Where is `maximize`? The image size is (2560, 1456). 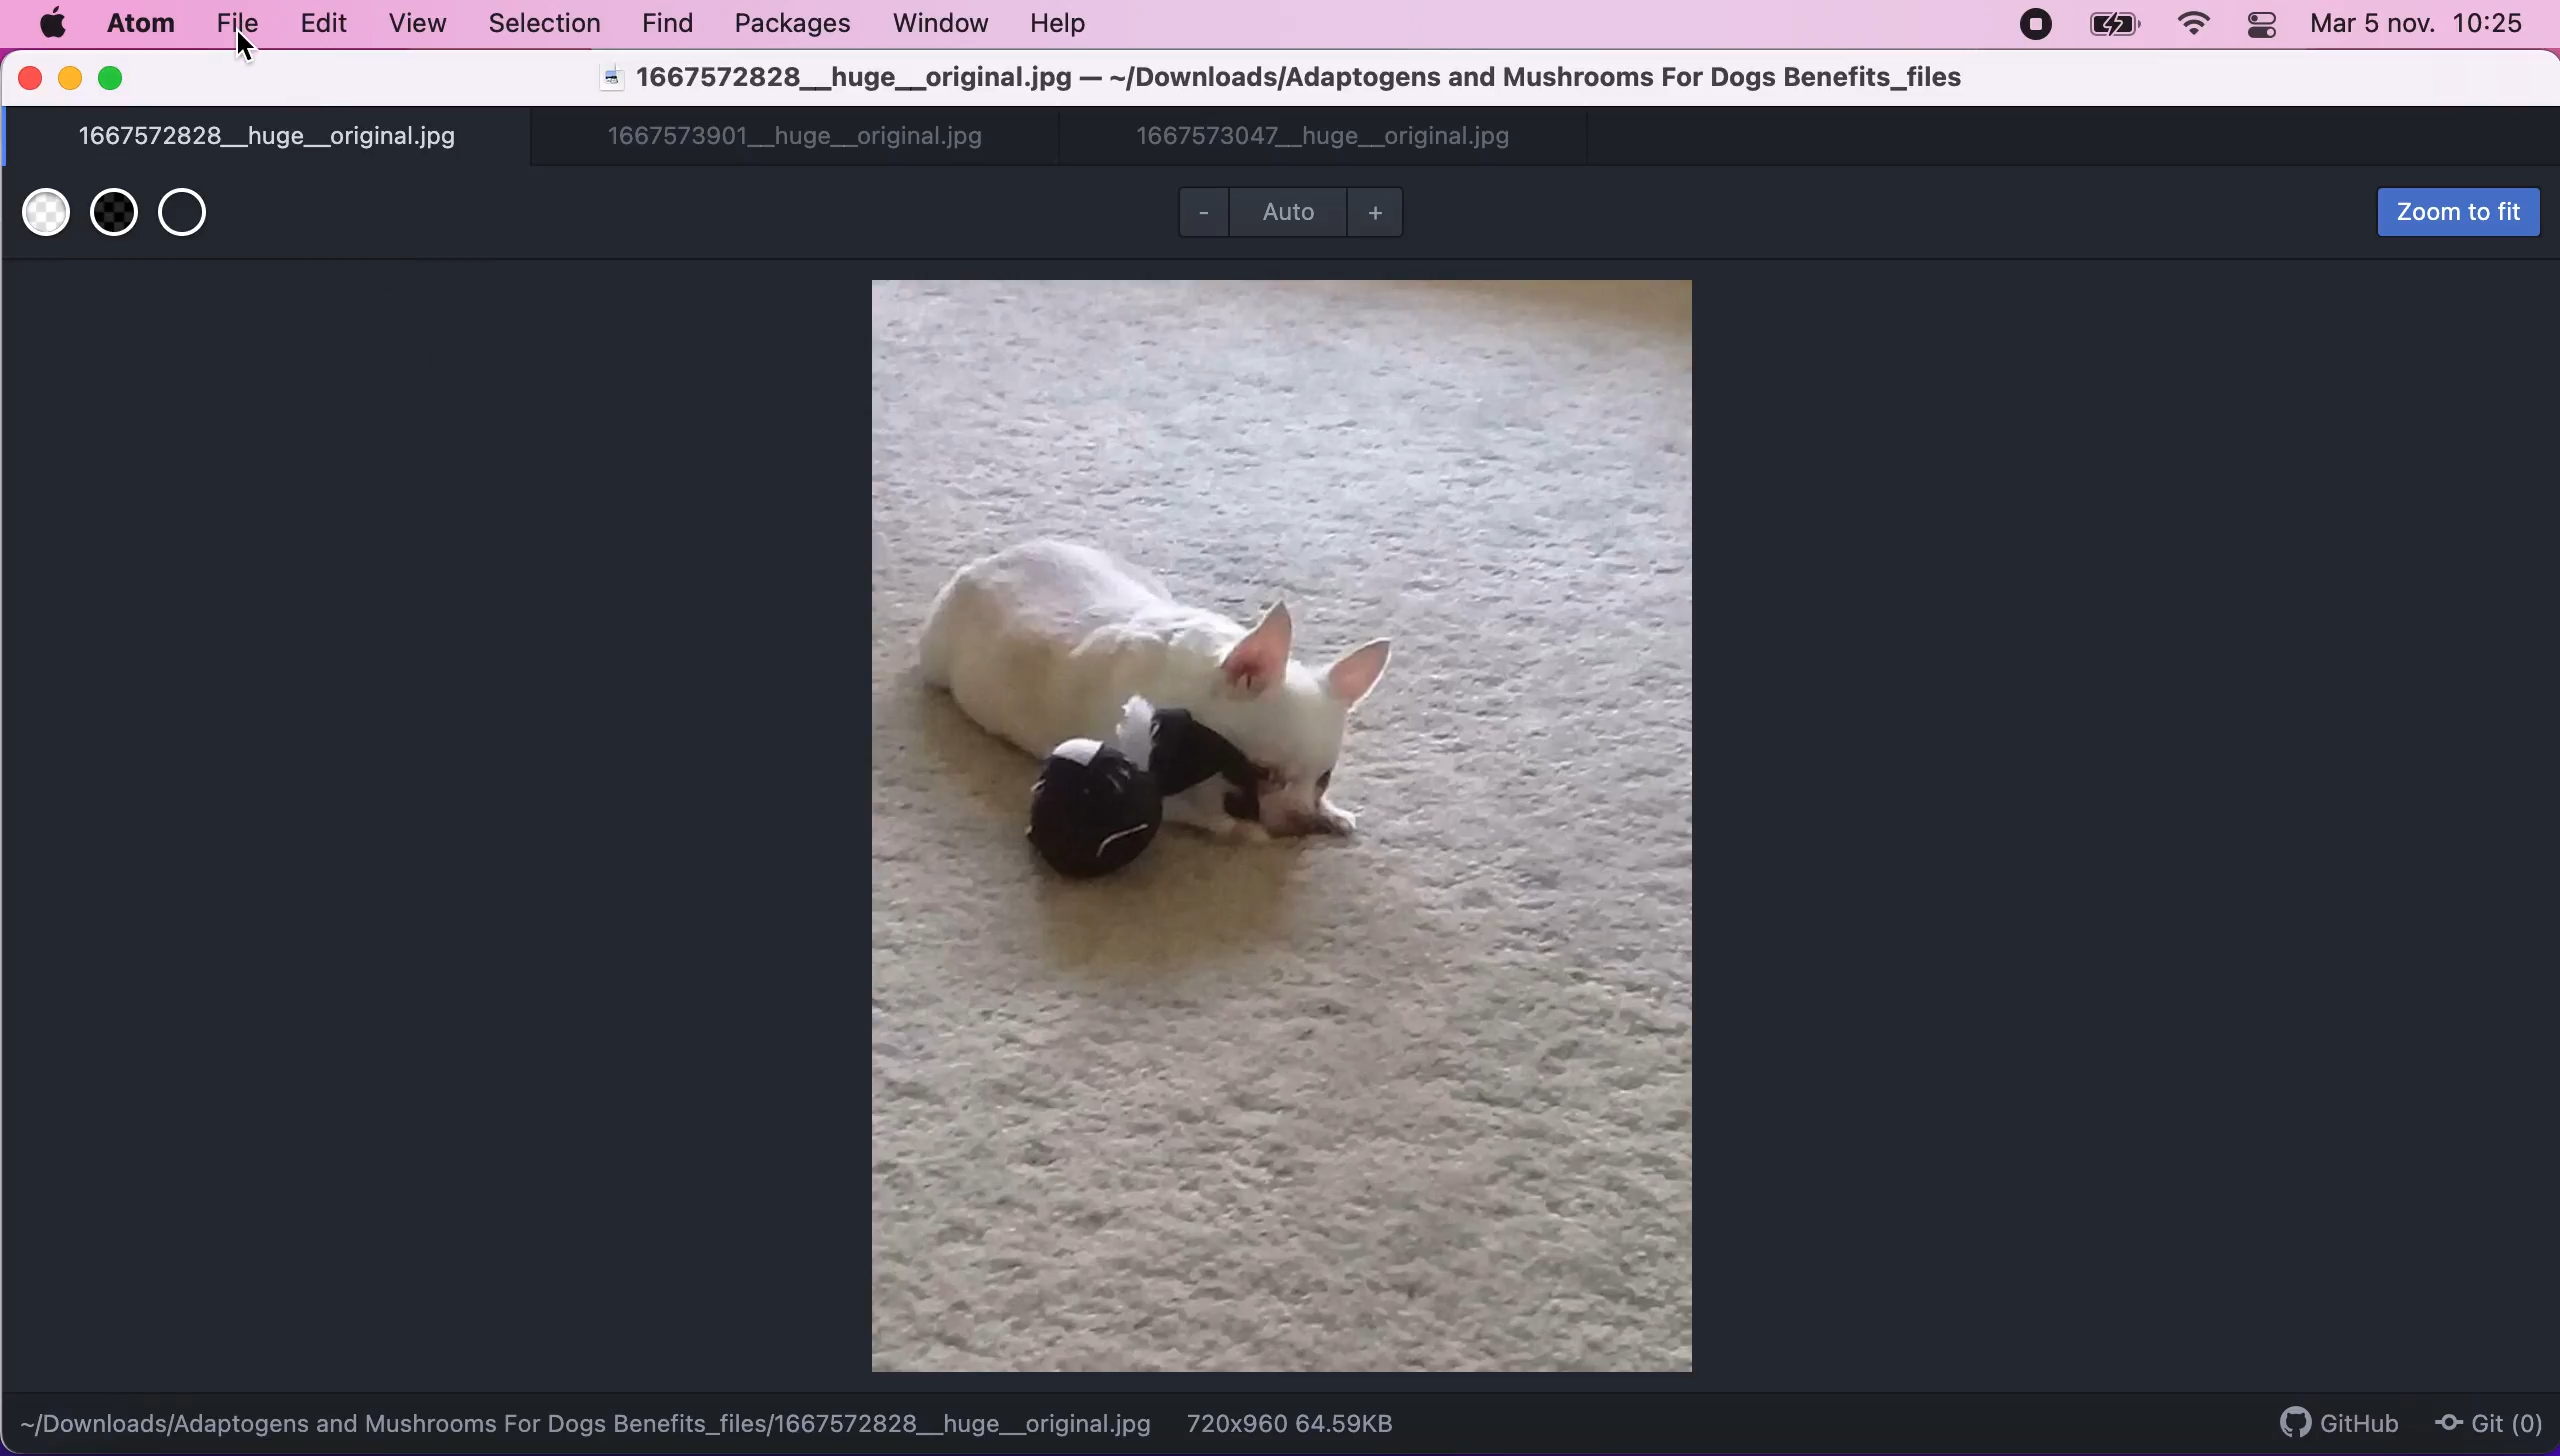 maximize is located at coordinates (115, 78).